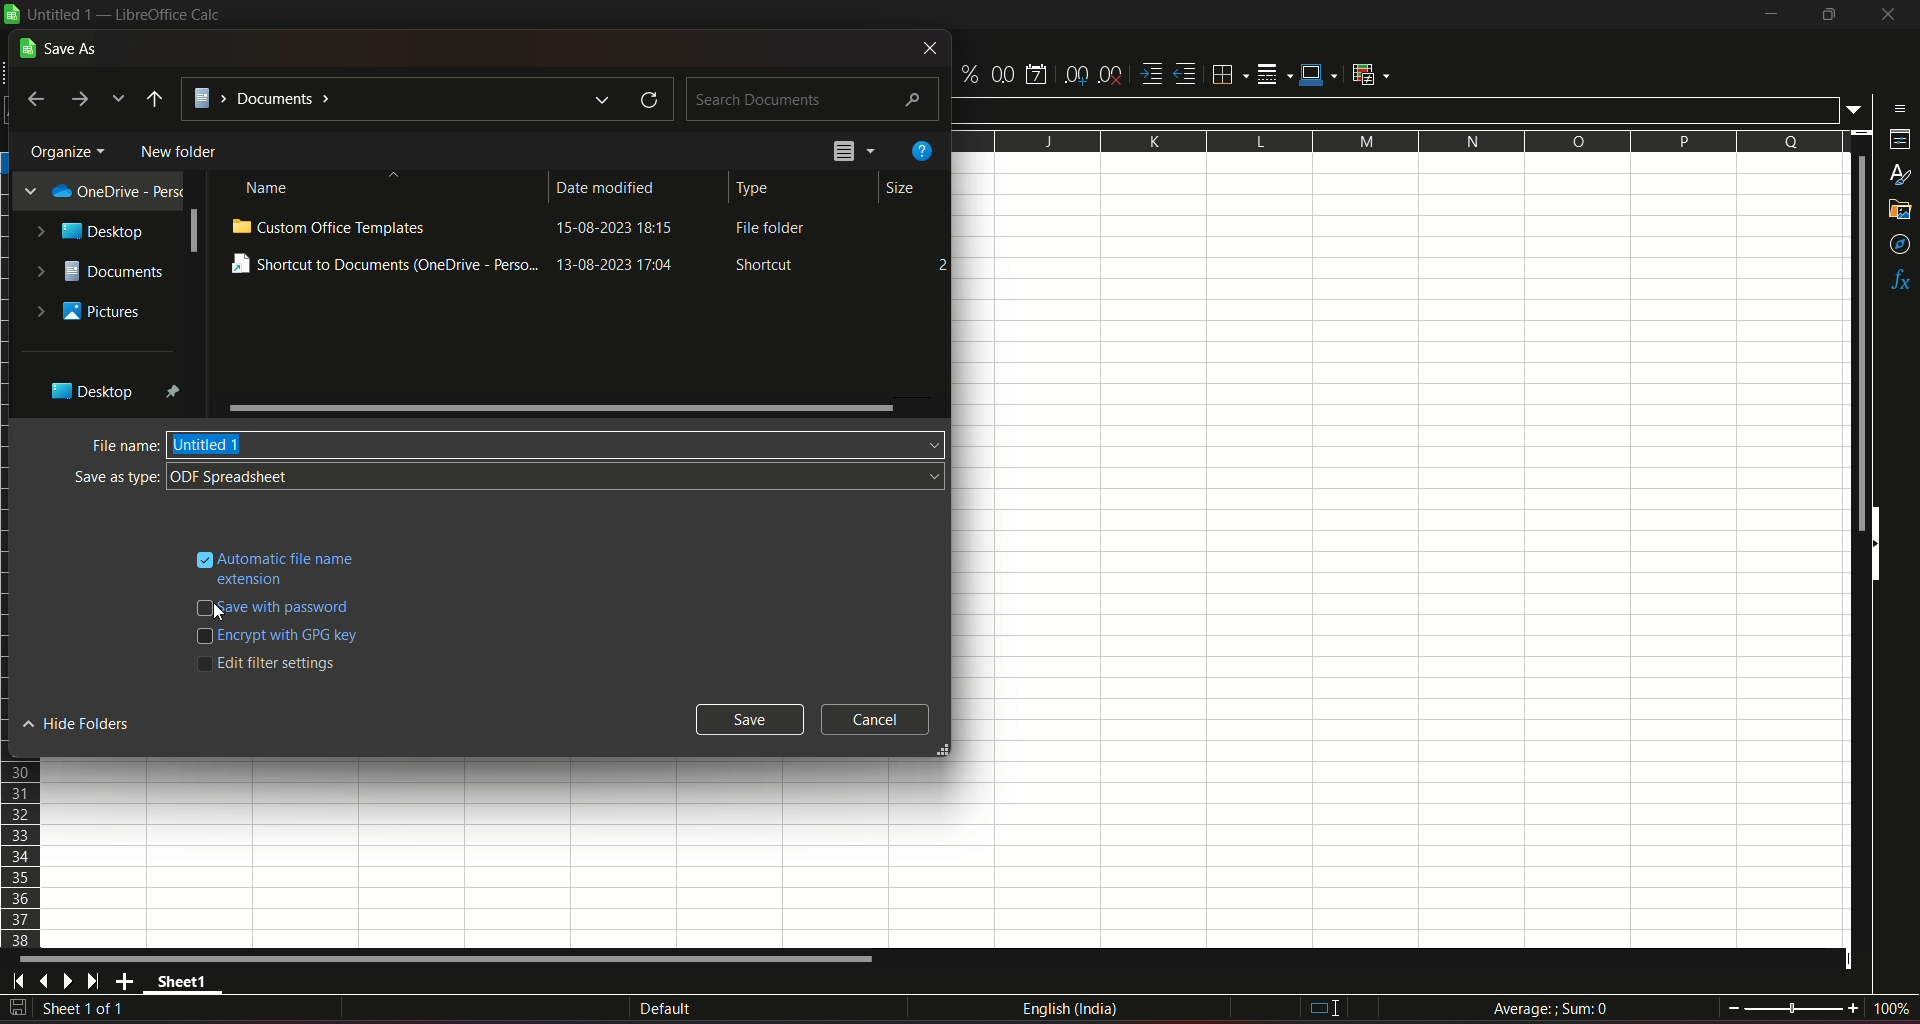  Describe the element at coordinates (928, 49) in the screenshot. I see `close` at that location.